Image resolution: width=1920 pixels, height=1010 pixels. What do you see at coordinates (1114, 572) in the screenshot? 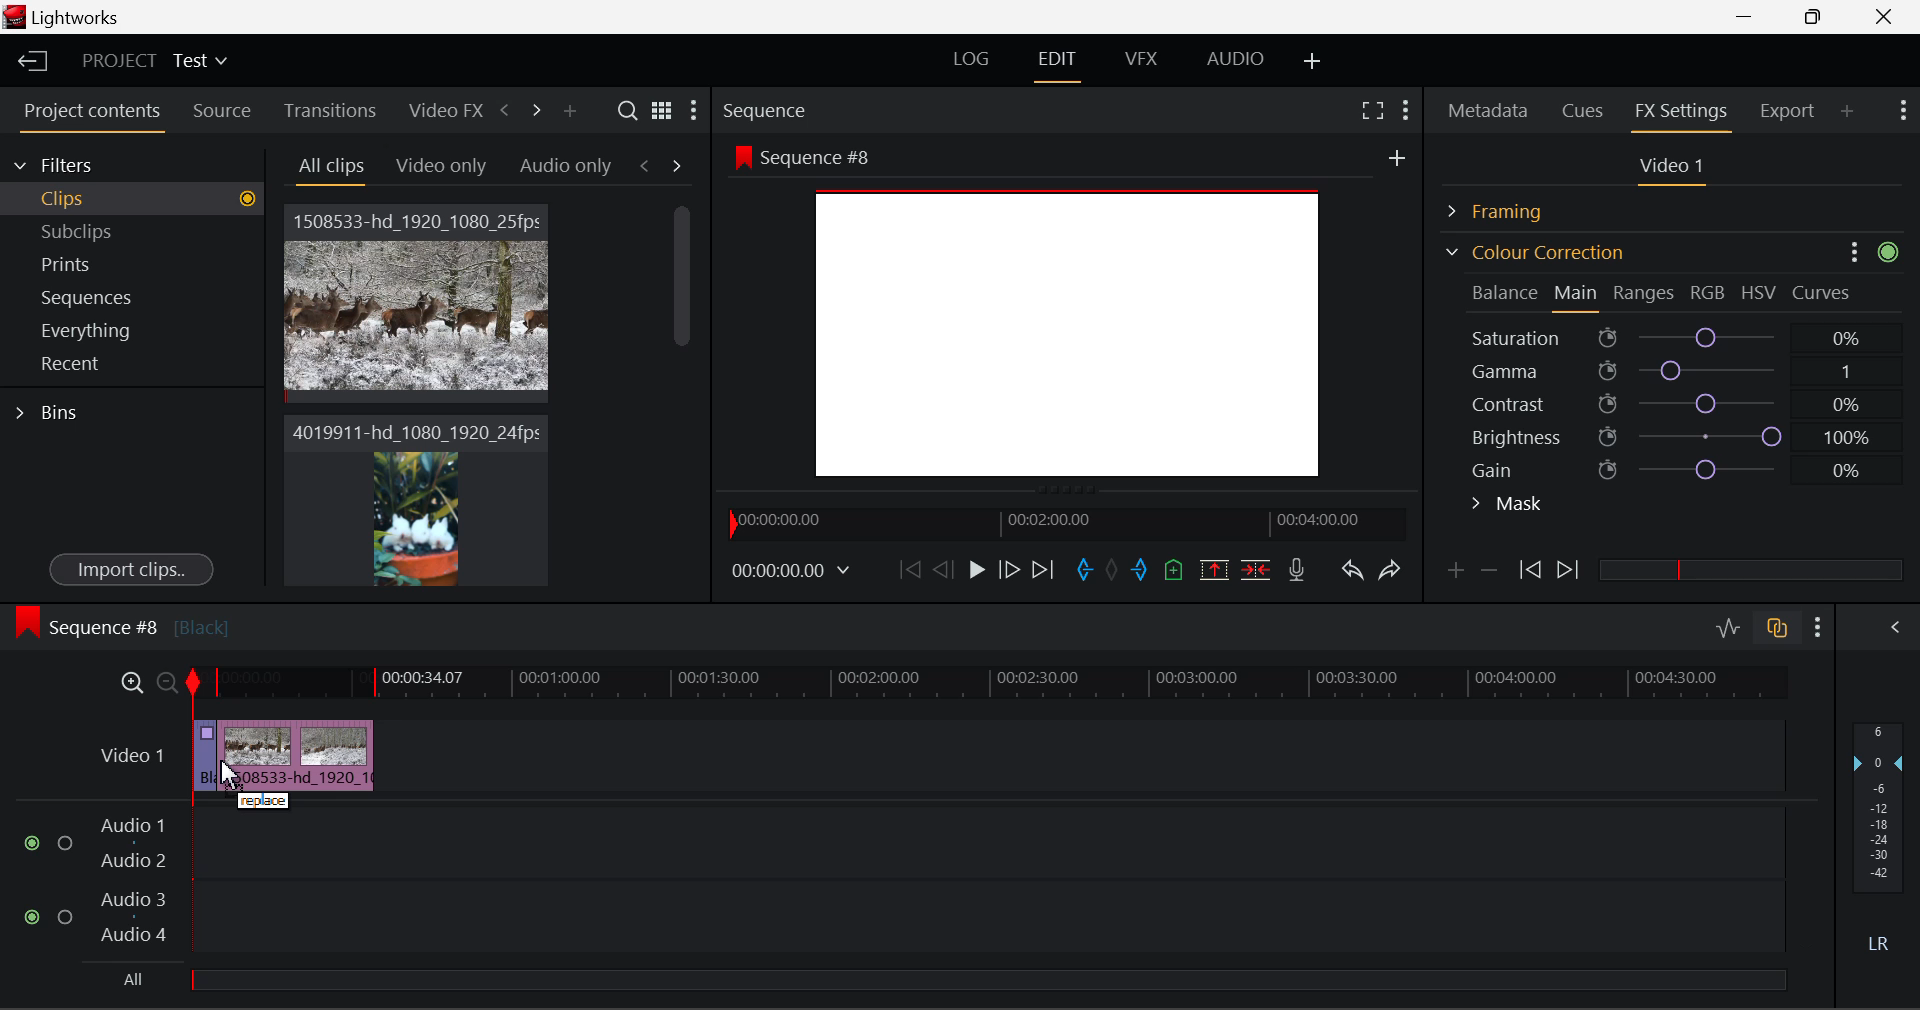
I see `Remove All Marks` at bounding box center [1114, 572].